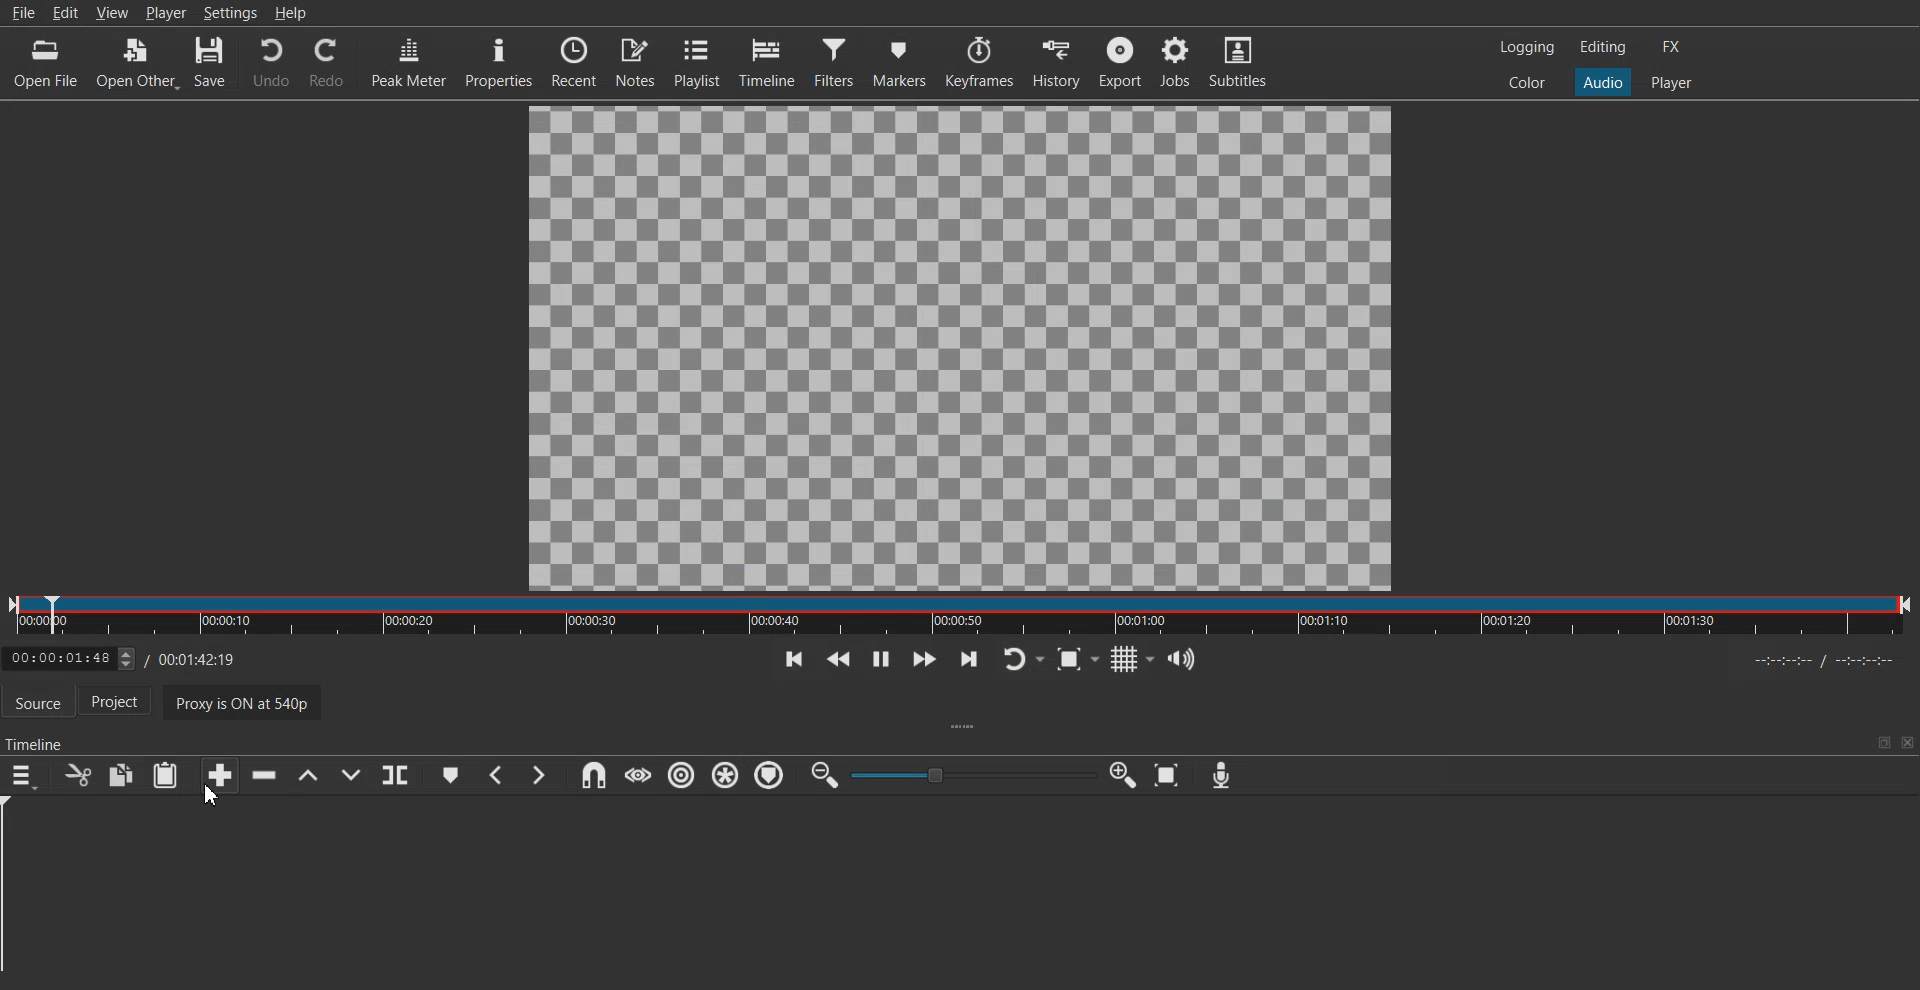  Describe the element at coordinates (122, 774) in the screenshot. I see `Copy` at that location.